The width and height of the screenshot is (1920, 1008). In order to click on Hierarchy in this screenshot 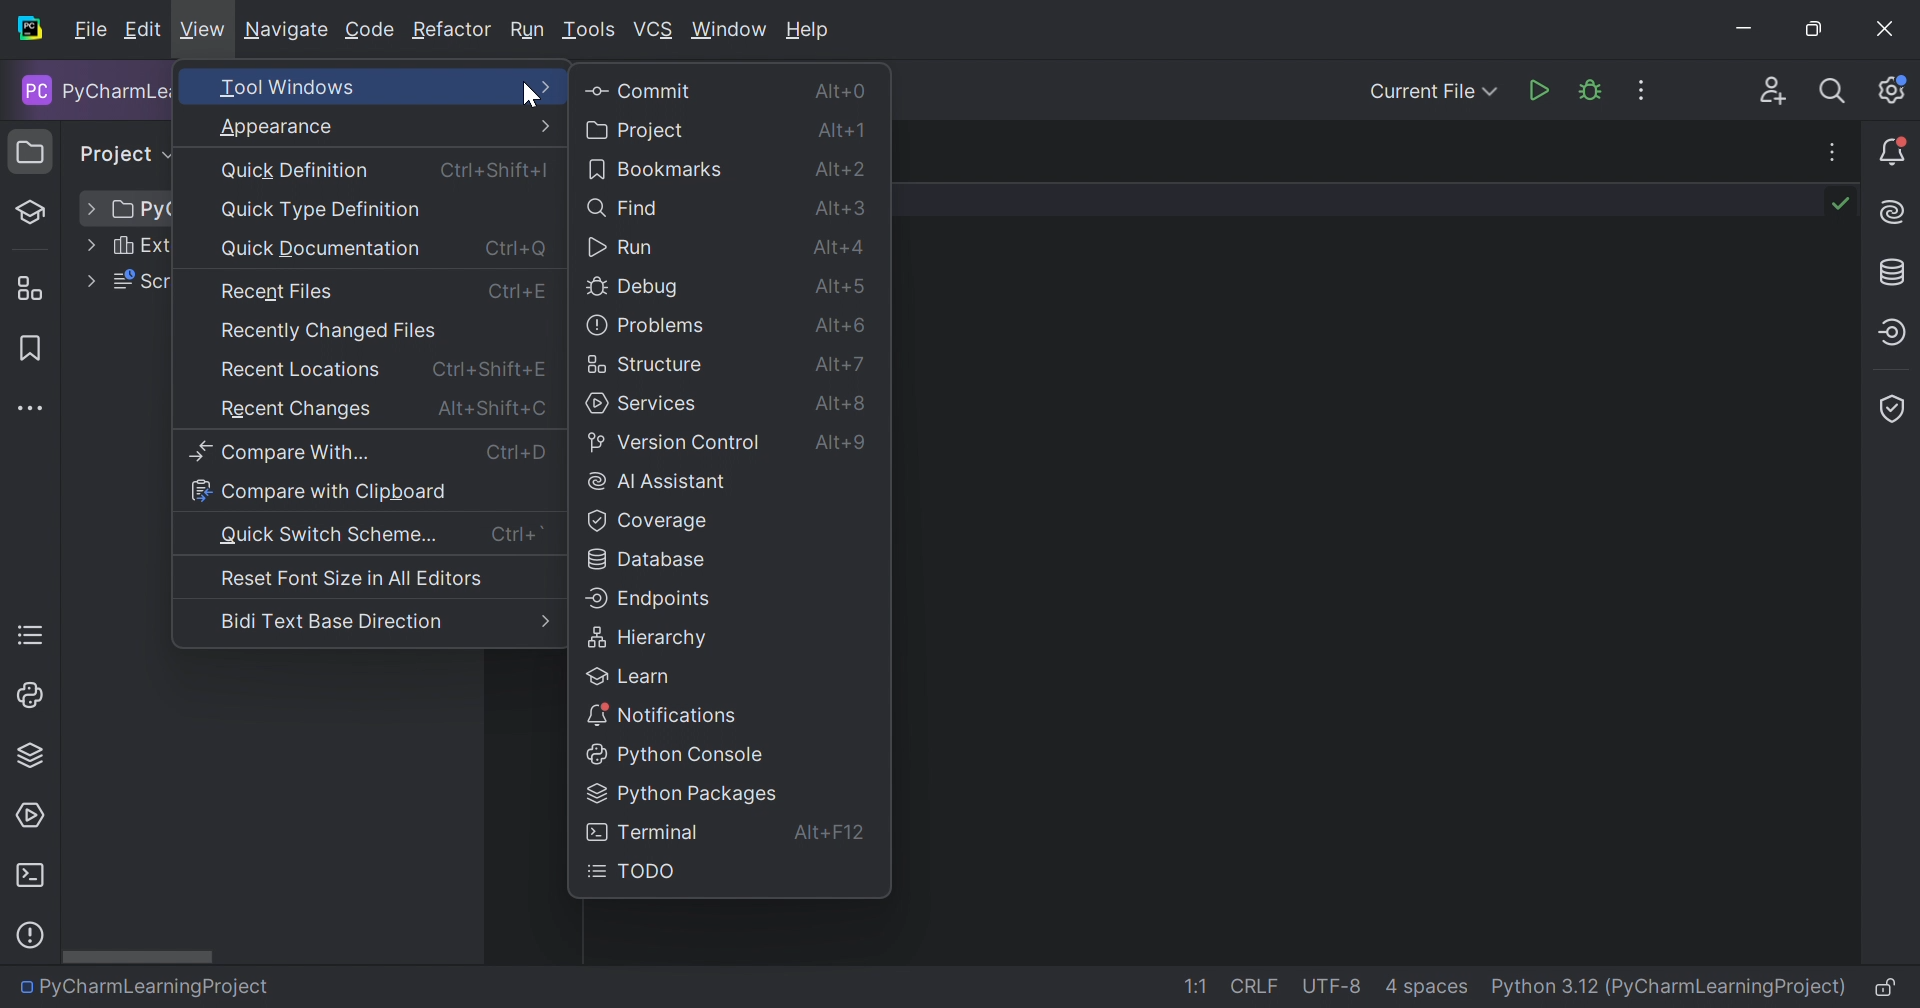, I will do `click(648, 636)`.